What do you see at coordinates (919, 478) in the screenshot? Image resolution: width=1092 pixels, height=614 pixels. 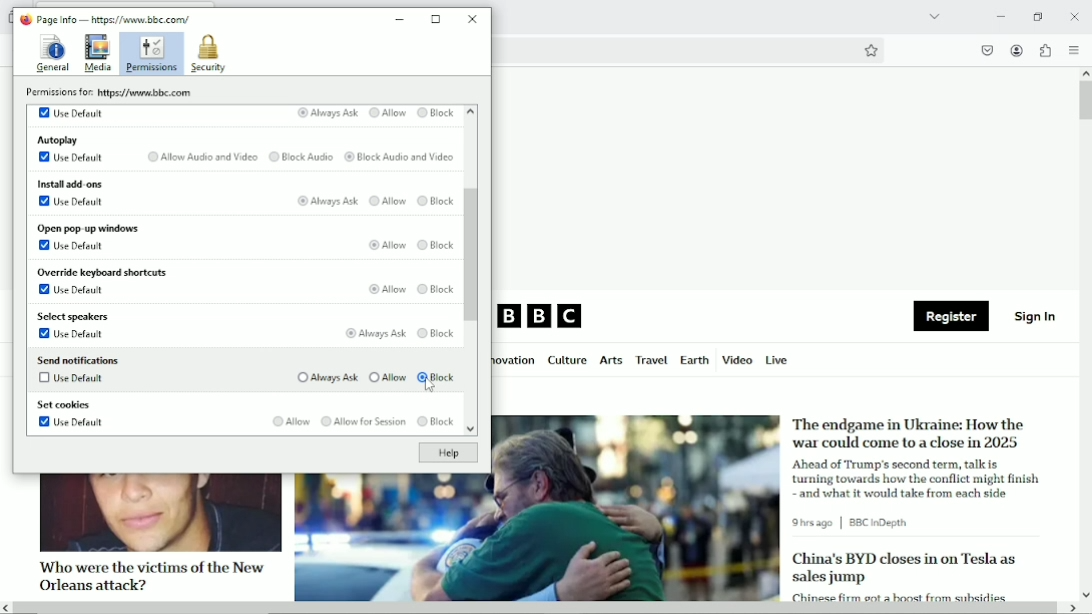 I see `Ahead of Trump's second term, talk is turning towards how the conflict might finish and what it would take from each side` at bounding box center [919, 478].